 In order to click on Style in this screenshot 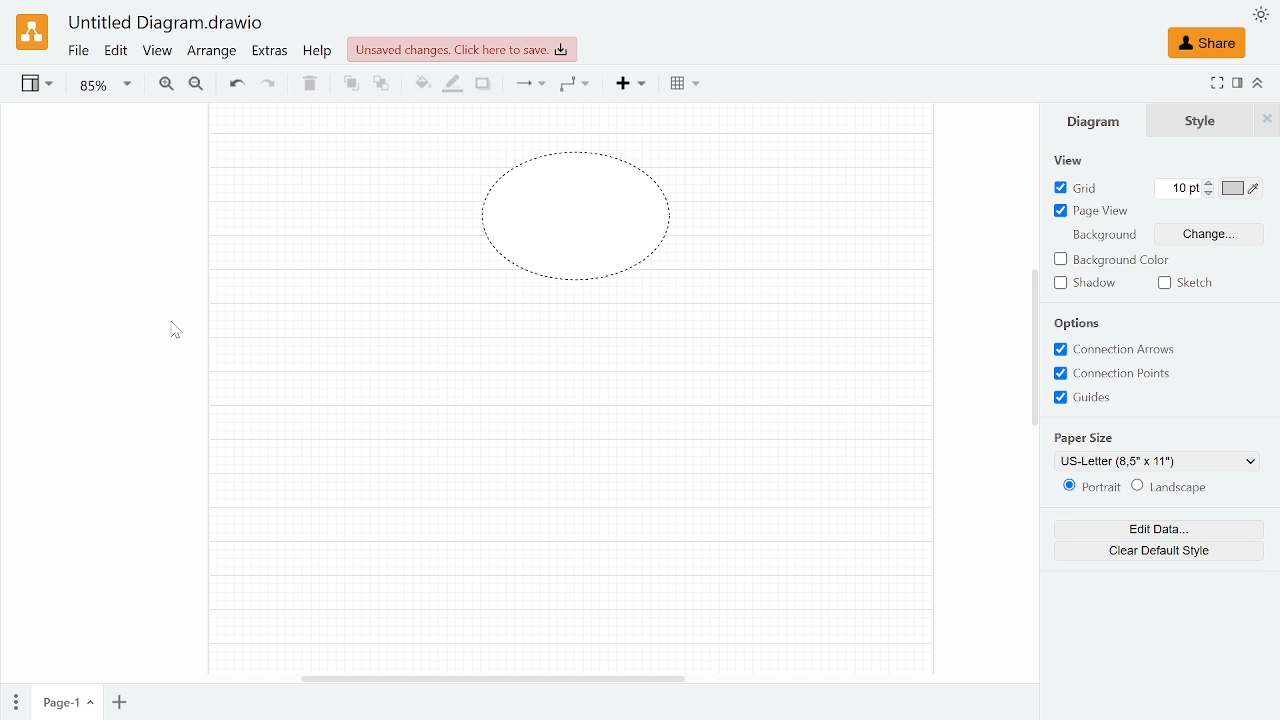, I will do `click(1193, 122)`.